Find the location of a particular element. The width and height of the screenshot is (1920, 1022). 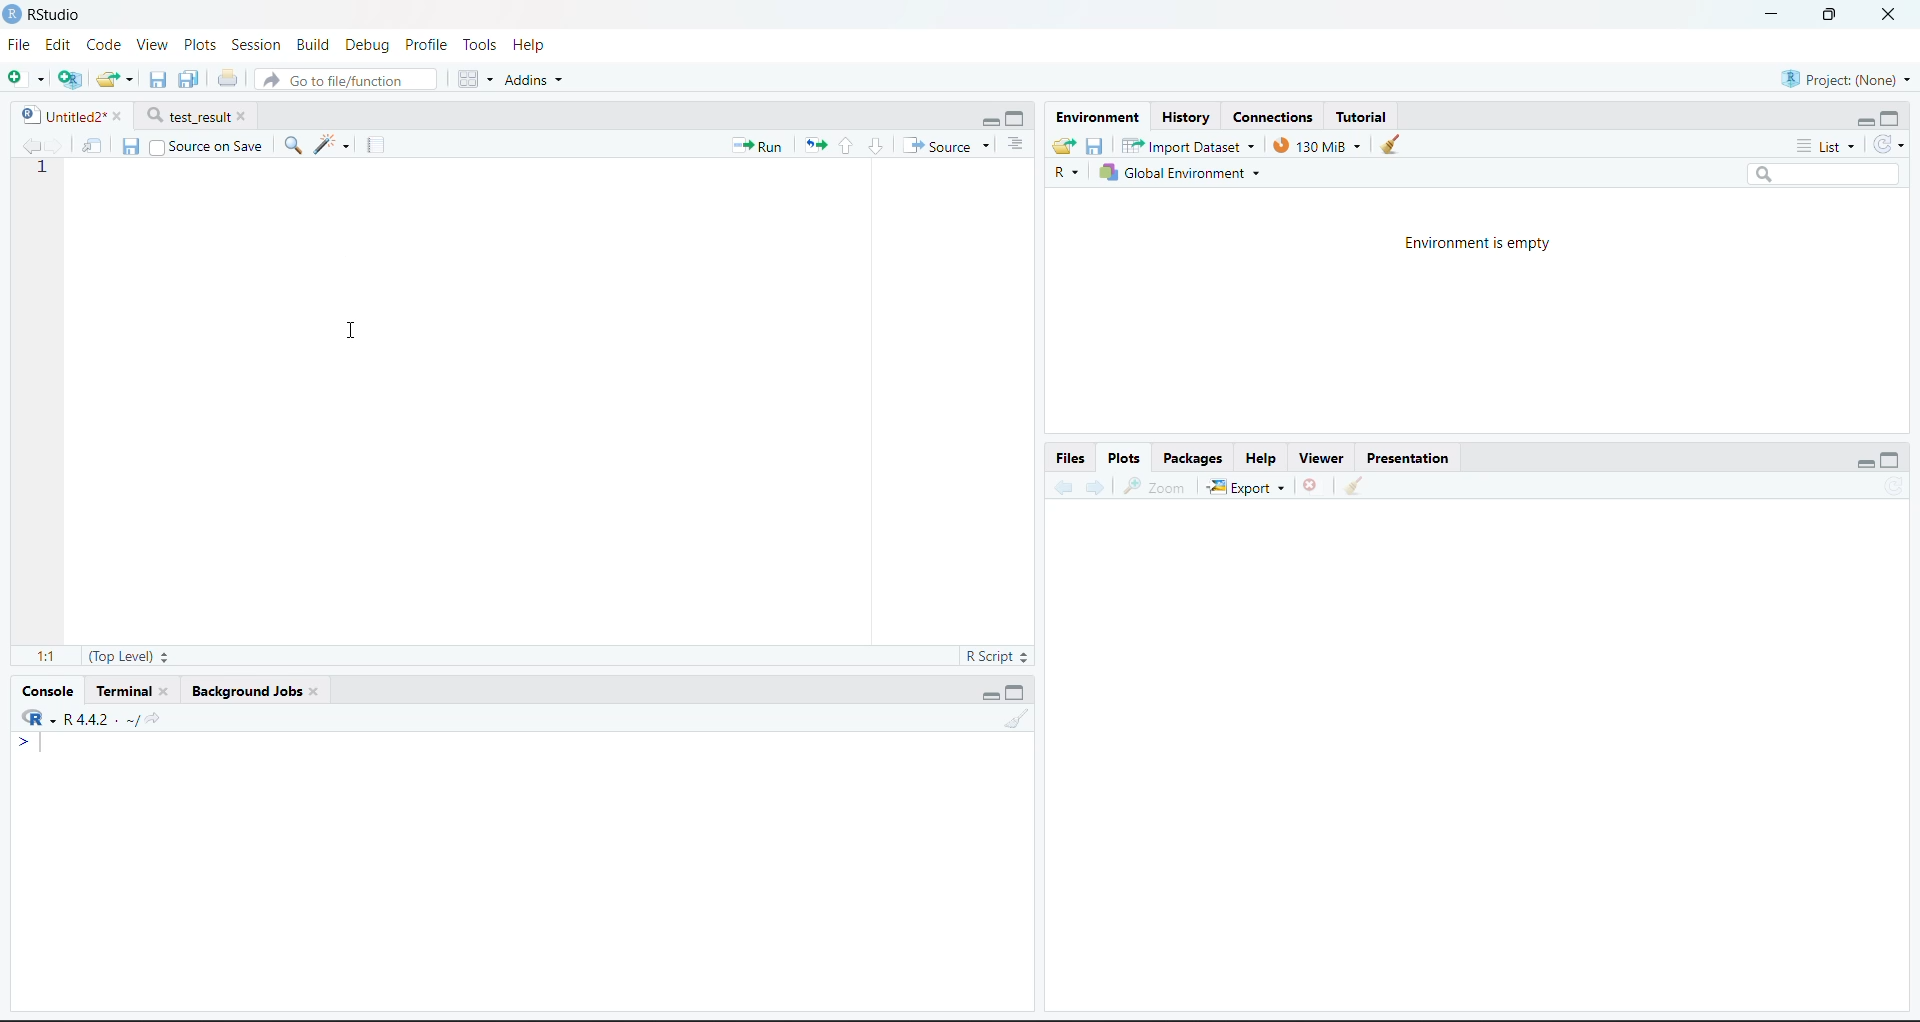

test_result* is located at coordinates (200, 115).